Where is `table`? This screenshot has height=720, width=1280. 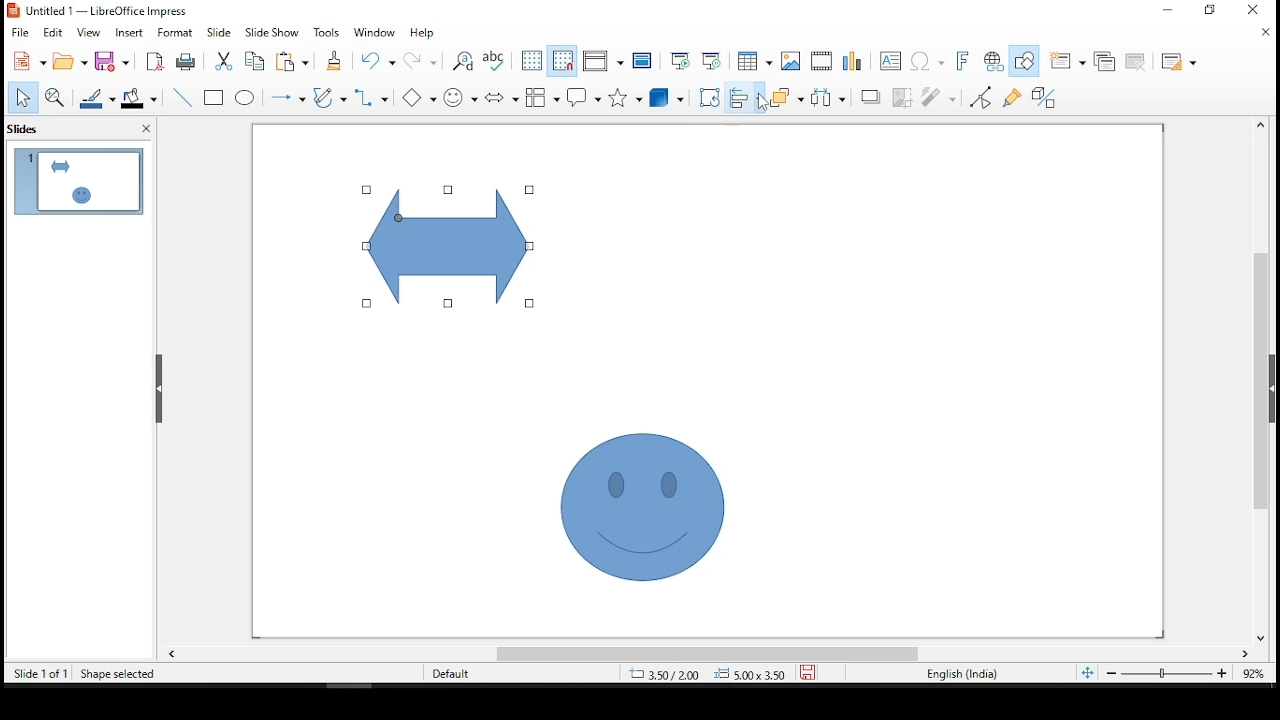
table is located at coordinates (755, 62).